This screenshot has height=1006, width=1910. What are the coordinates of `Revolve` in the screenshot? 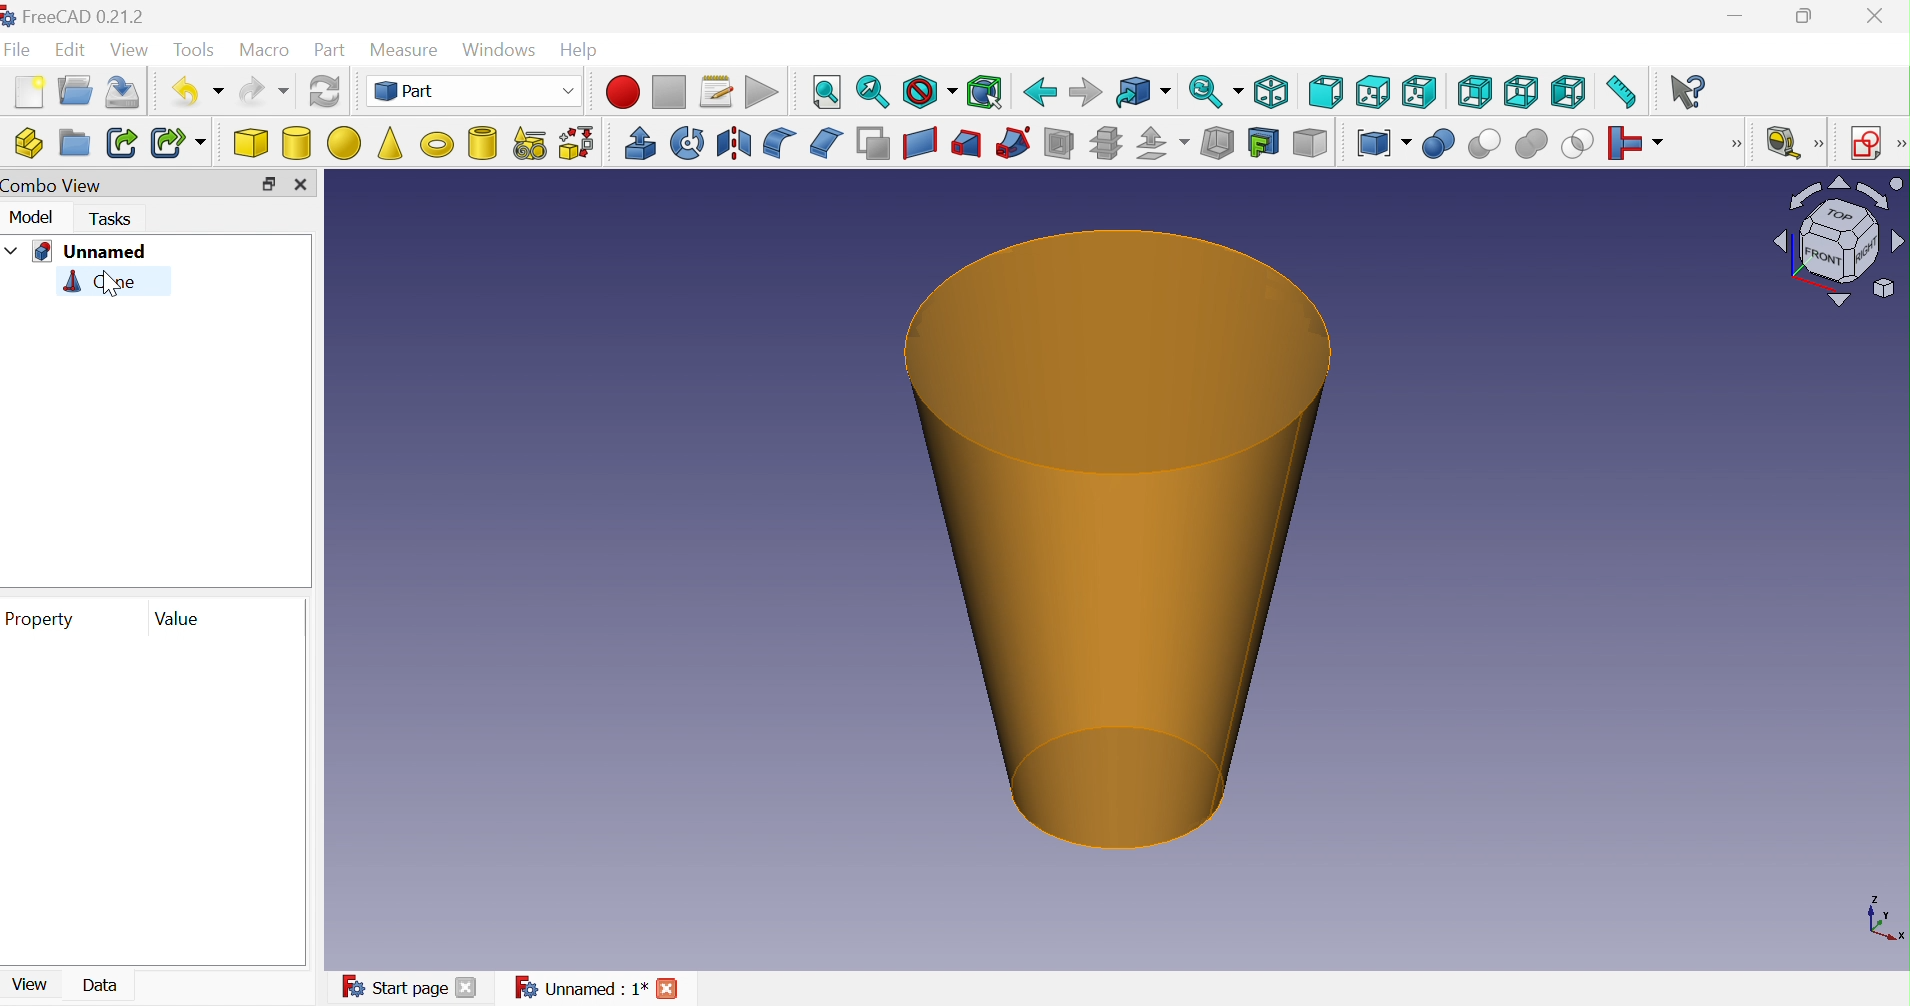 It's located at (686, 142).